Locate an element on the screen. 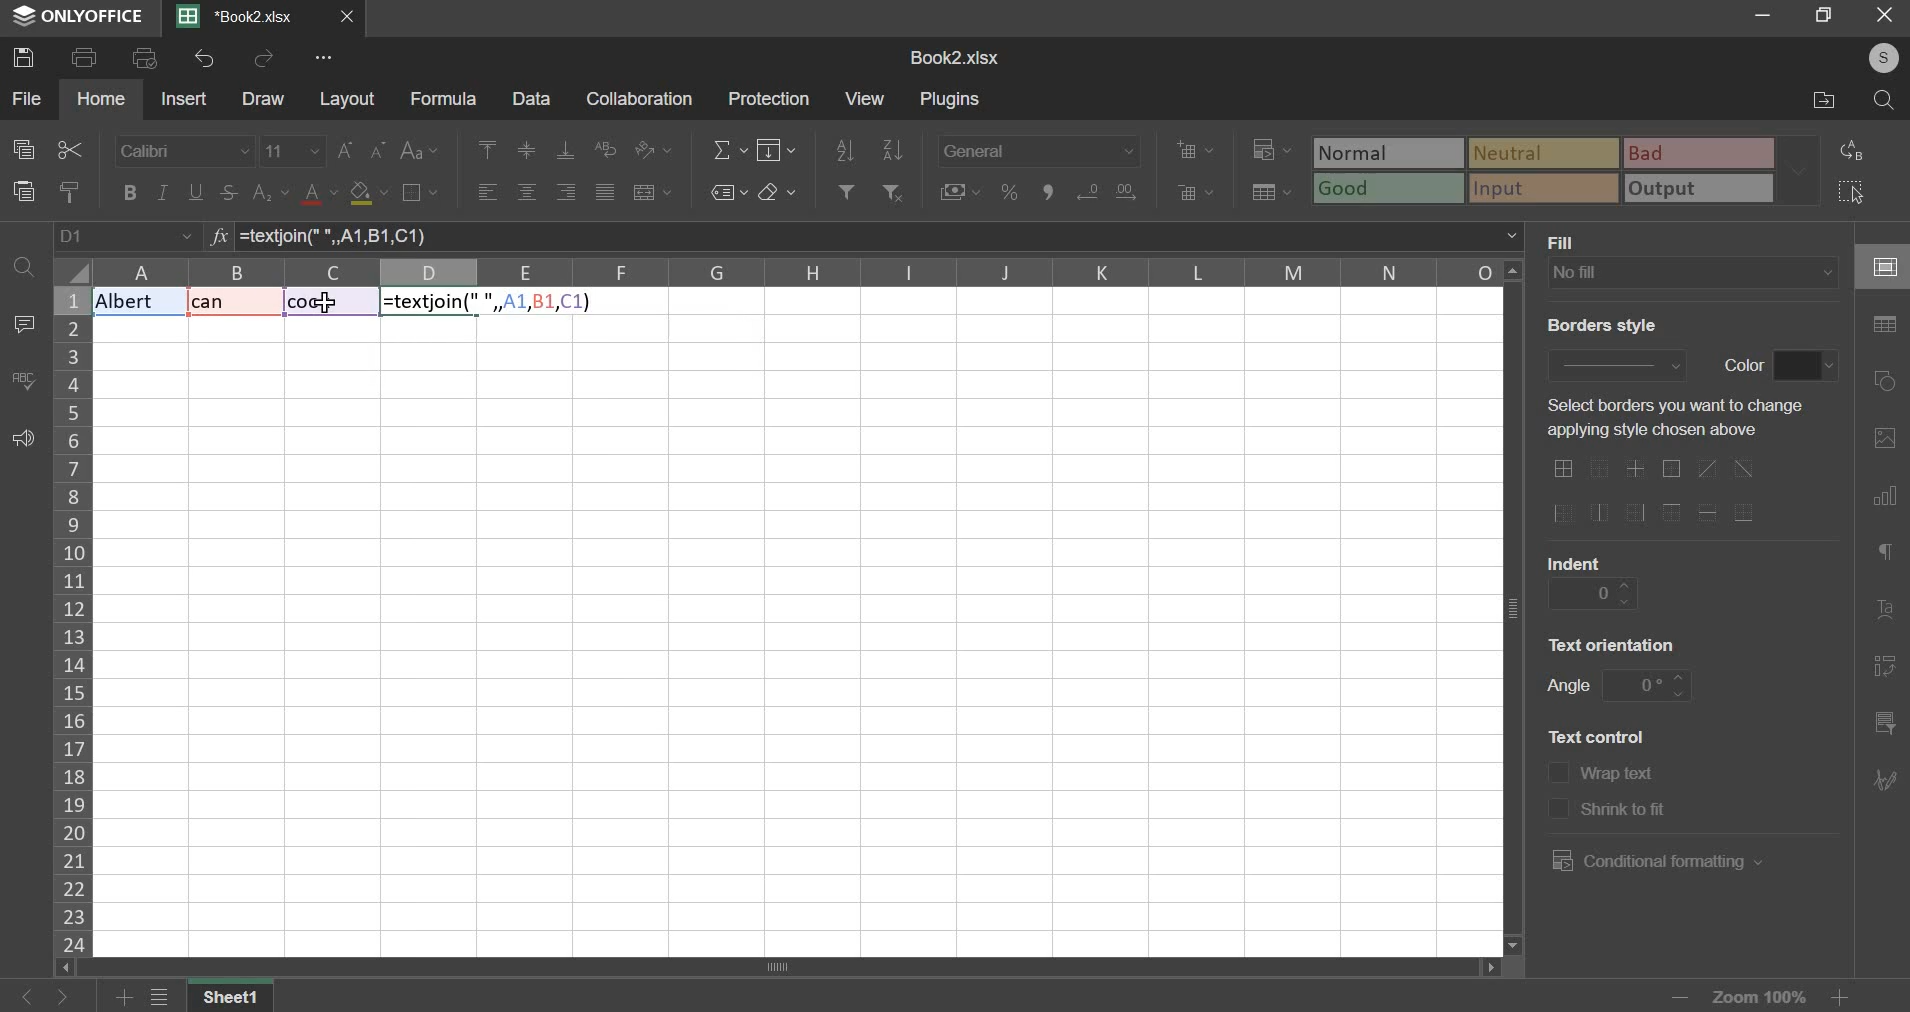 The width and height of the screenshot is (1910, 1012). save is located at coordinates (28, 57).